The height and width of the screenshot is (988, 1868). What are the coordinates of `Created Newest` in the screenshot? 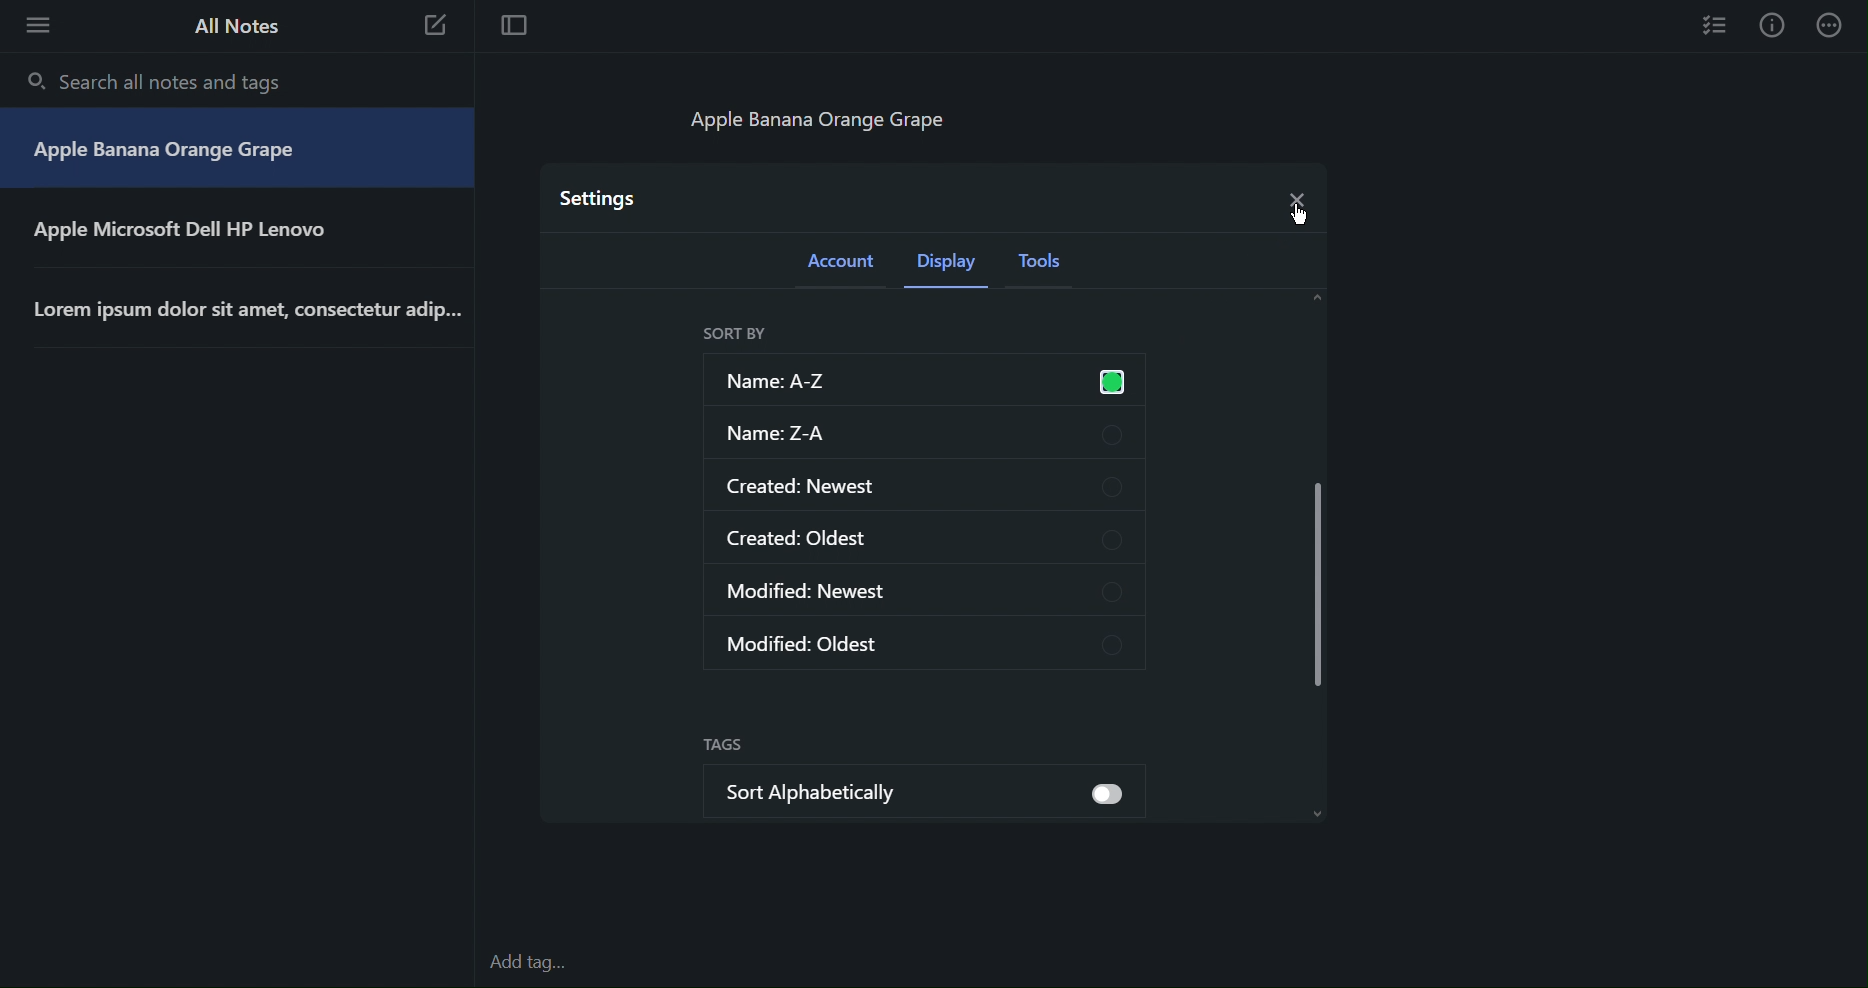 It's located at (923, 483).